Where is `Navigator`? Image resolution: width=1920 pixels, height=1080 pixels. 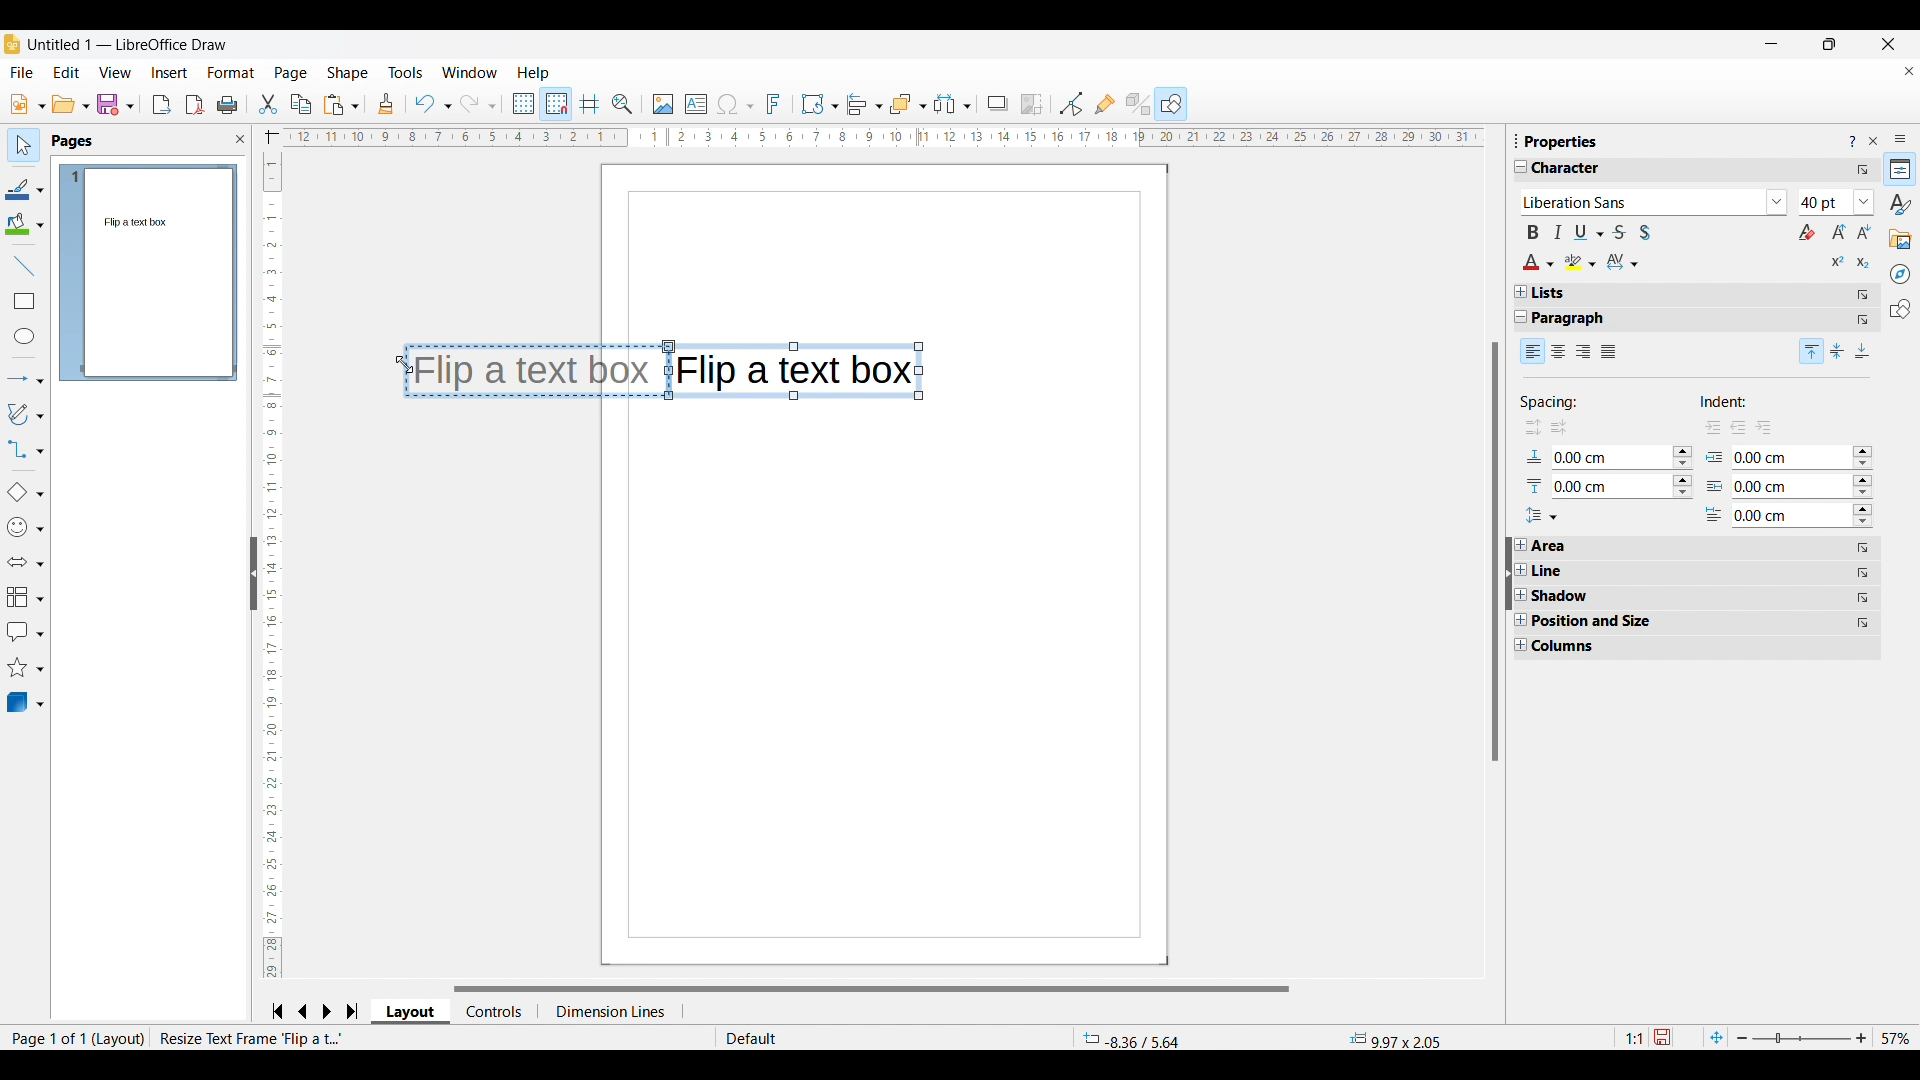
Navigator is located at coordinates (1900, 274).